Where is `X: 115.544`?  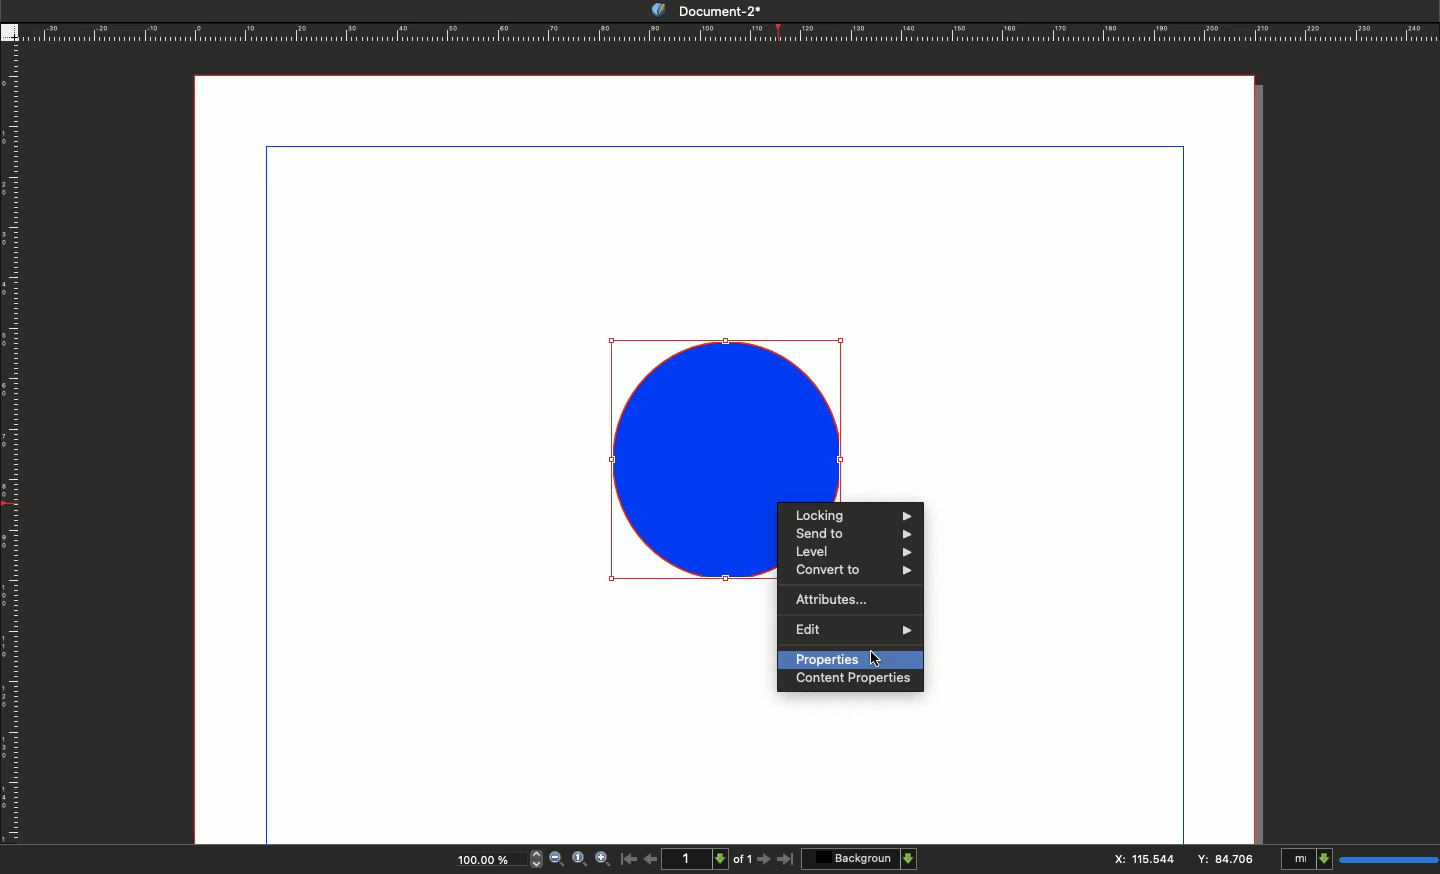
X: 115.544 is located at coordinates (1137, 859).